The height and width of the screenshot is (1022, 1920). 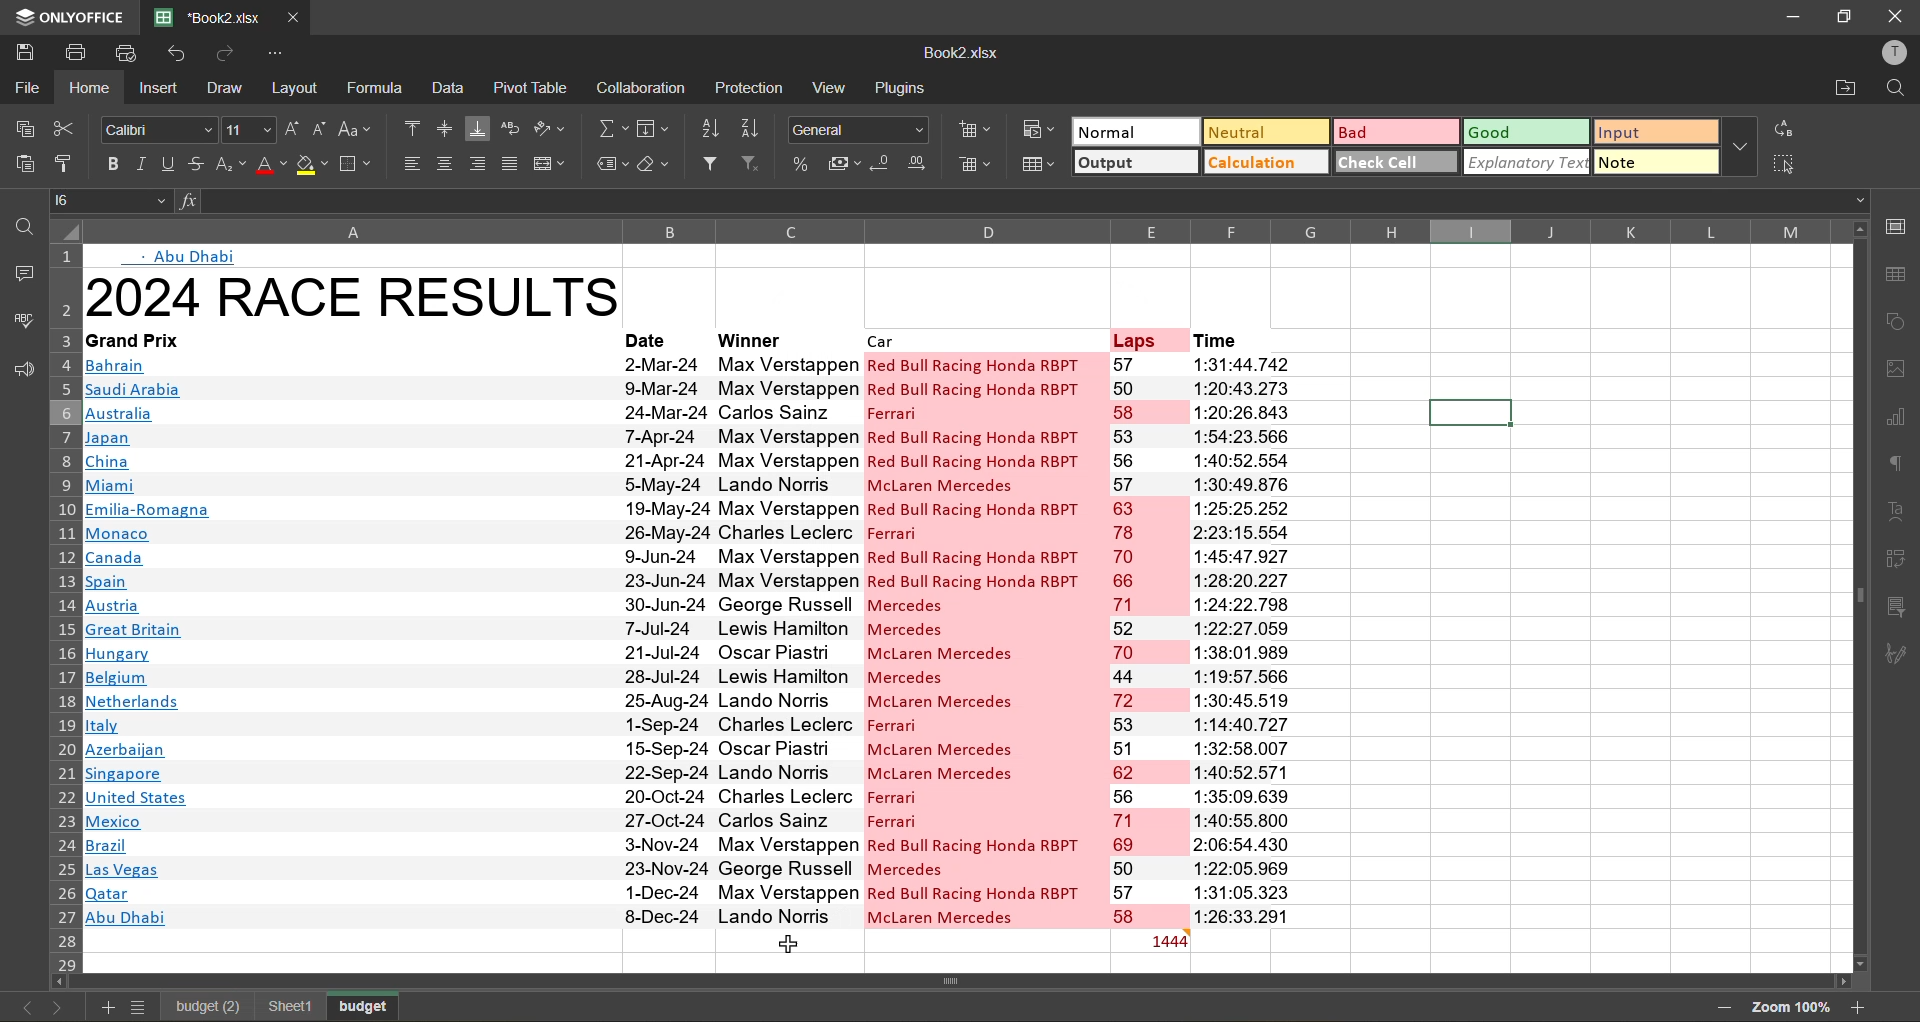 What do you see at coordinates (665, 637) in the screenshot?
I see `date` at bounding box center [665, 637].